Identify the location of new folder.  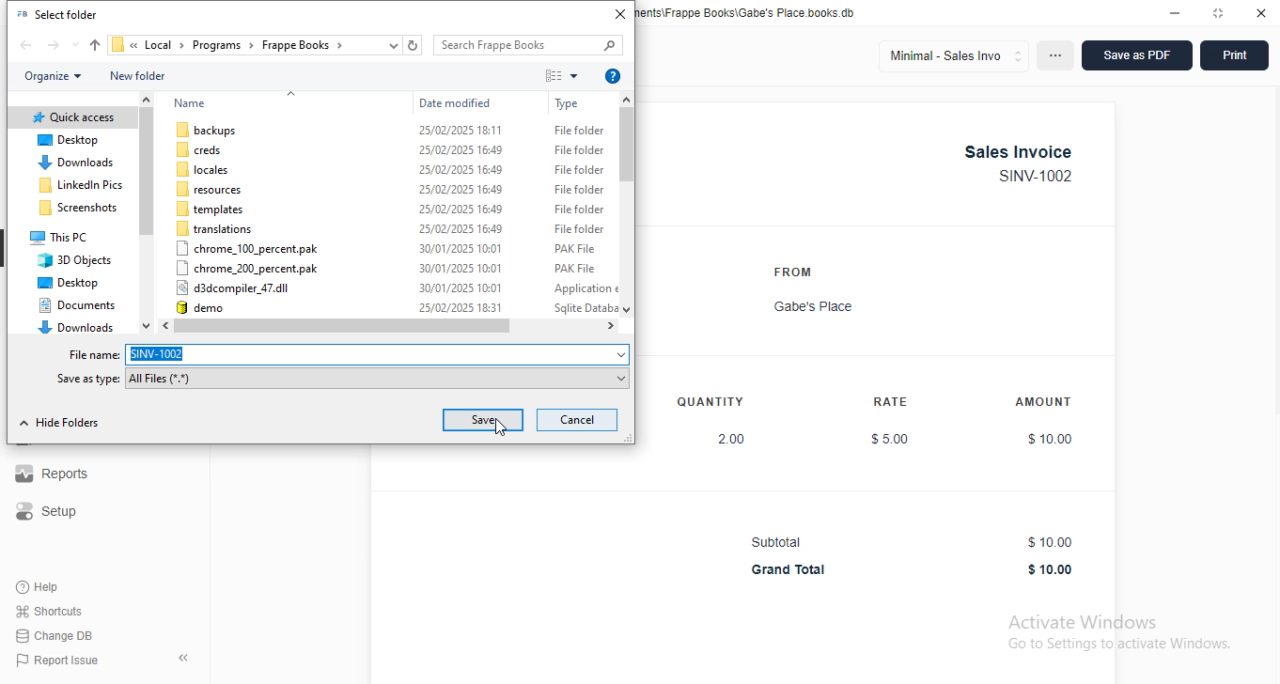
(138, 75).